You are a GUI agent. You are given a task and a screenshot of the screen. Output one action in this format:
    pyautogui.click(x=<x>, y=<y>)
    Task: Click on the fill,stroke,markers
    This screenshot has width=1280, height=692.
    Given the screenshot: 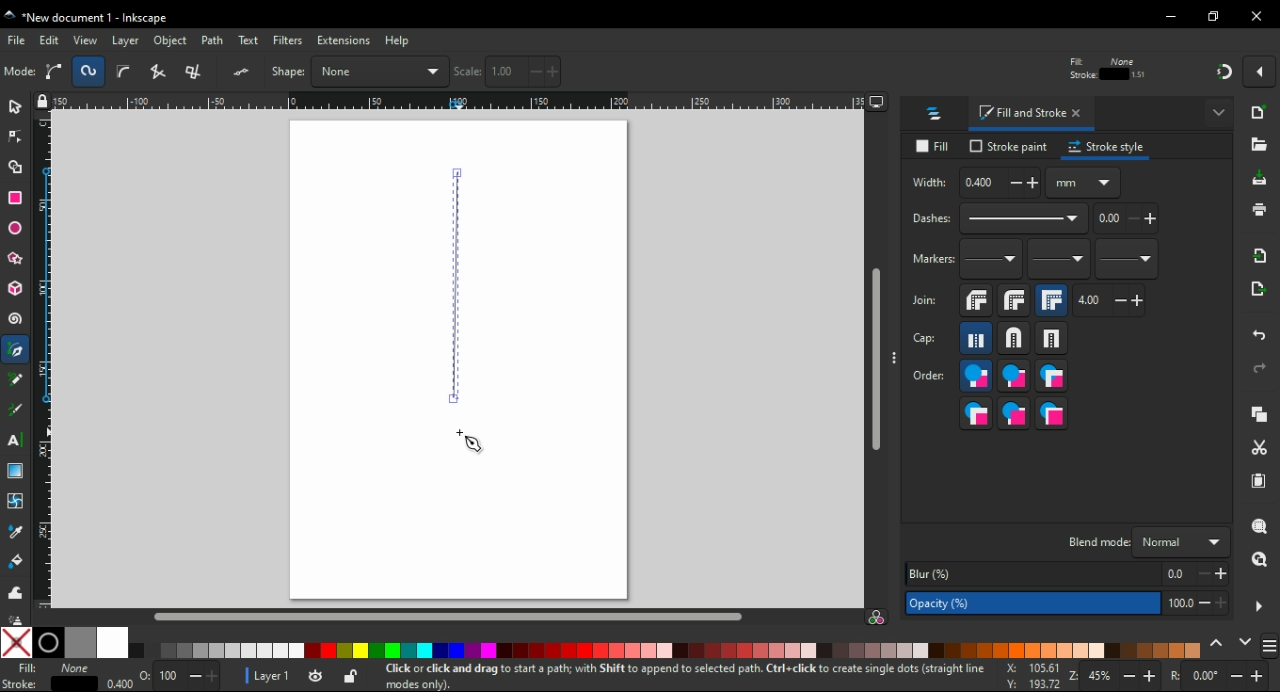 What is the action you would take?
    pyautogui.click(x=976, y=377)
    